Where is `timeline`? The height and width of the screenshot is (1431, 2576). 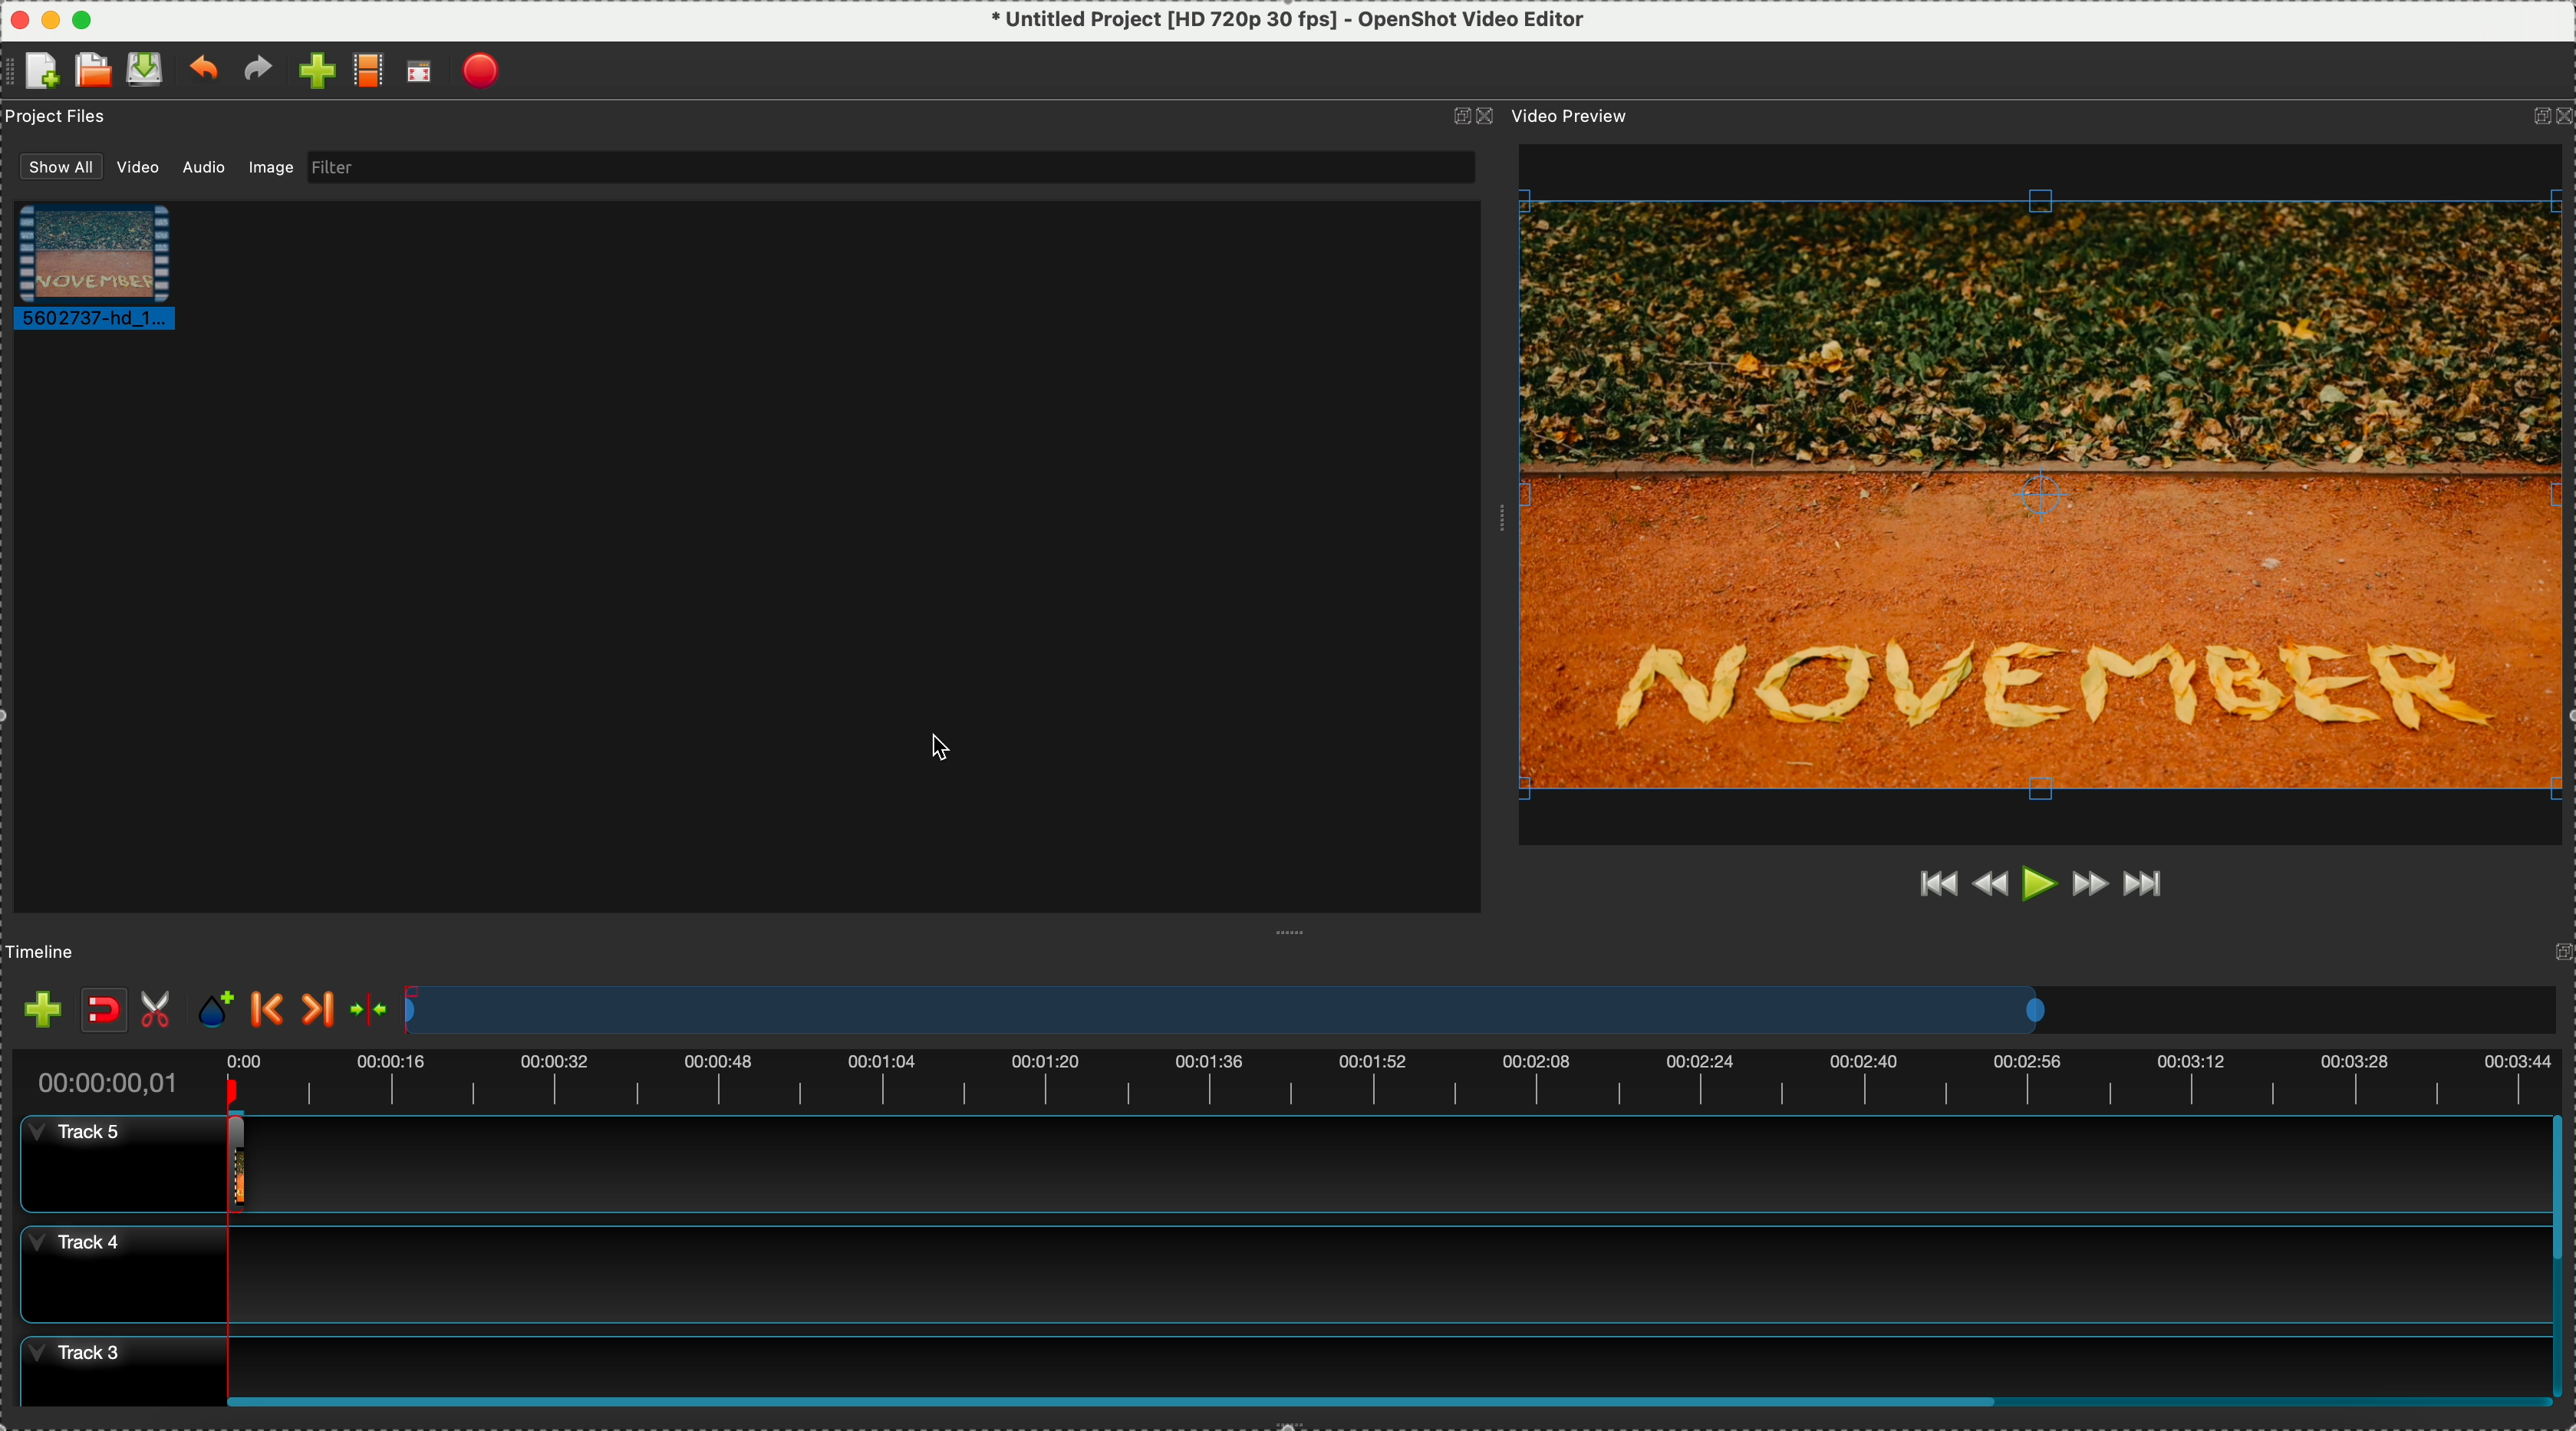 timeline is located at coordinates (47, 950).